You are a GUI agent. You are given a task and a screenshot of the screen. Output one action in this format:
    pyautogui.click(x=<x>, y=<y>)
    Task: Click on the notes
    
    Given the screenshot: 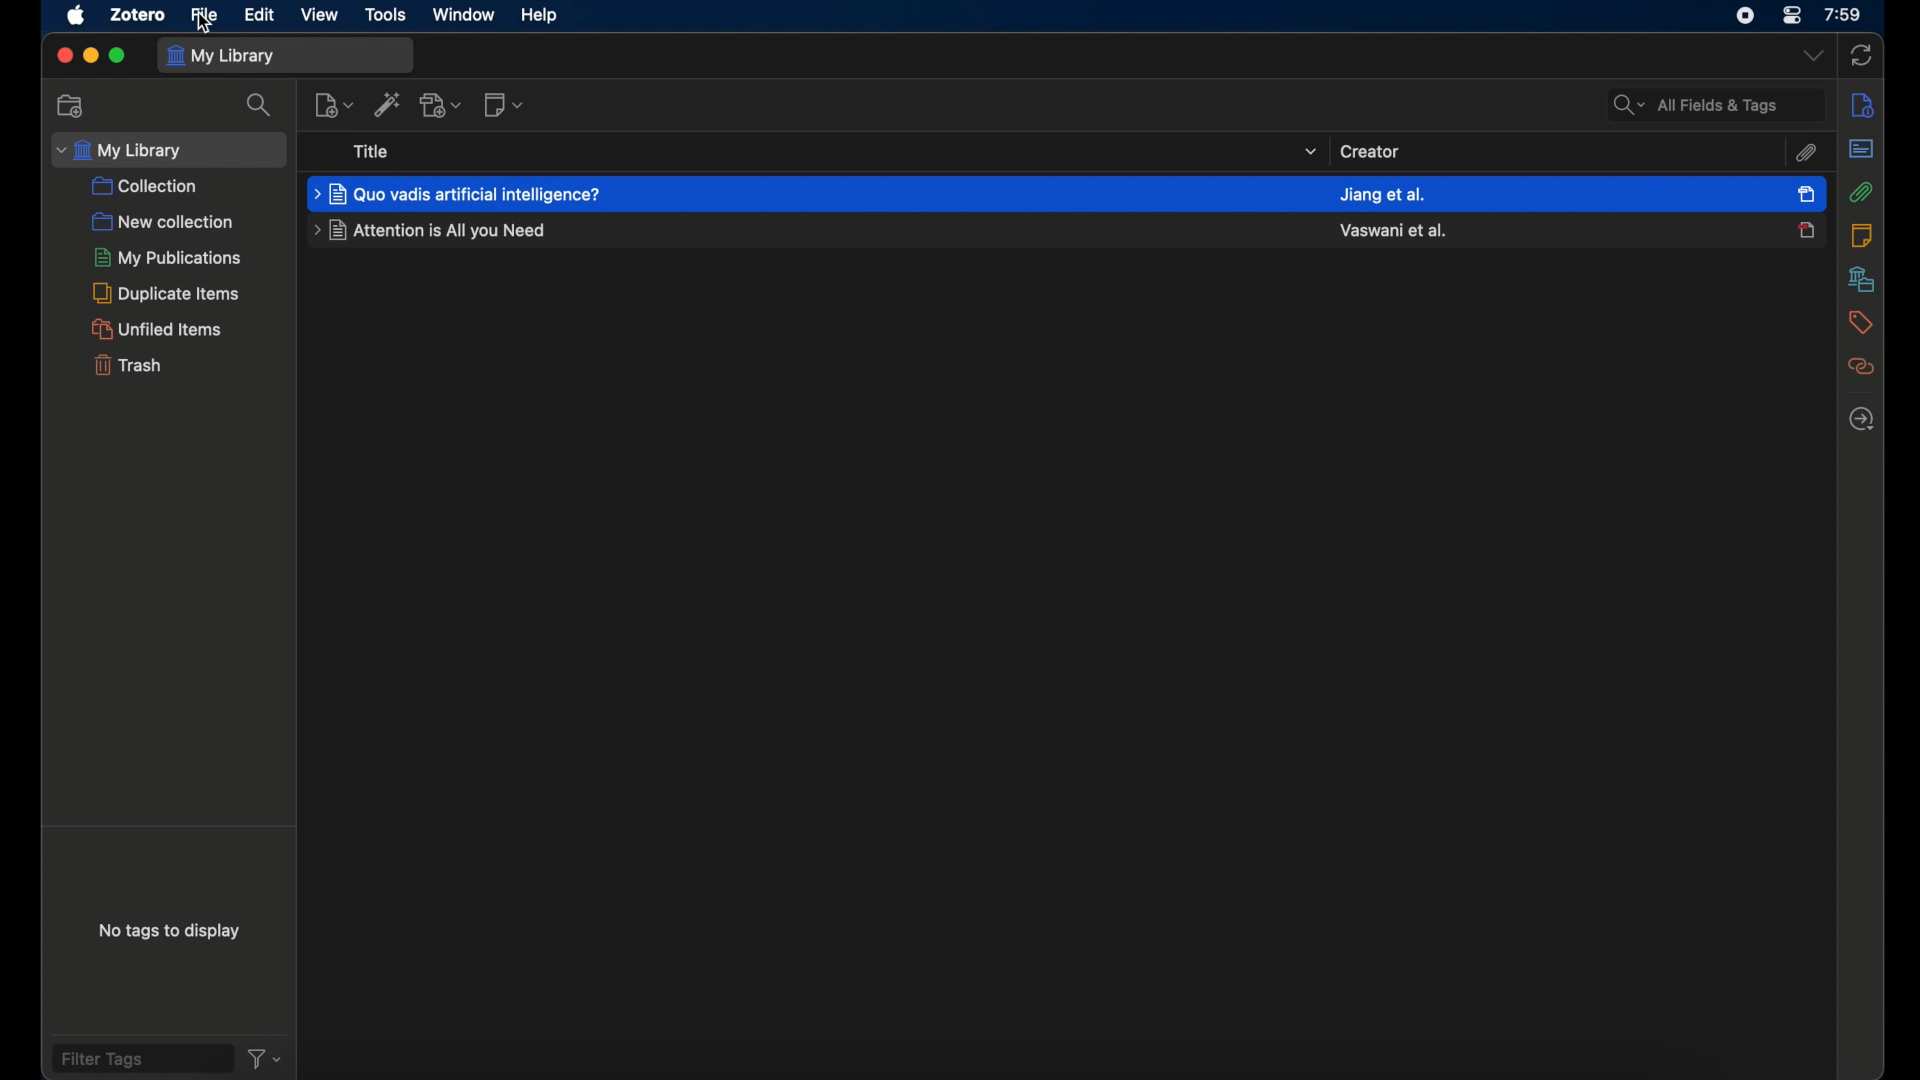 What is the action you would take?
    pyautogui.click(x=1861, y=236)
    